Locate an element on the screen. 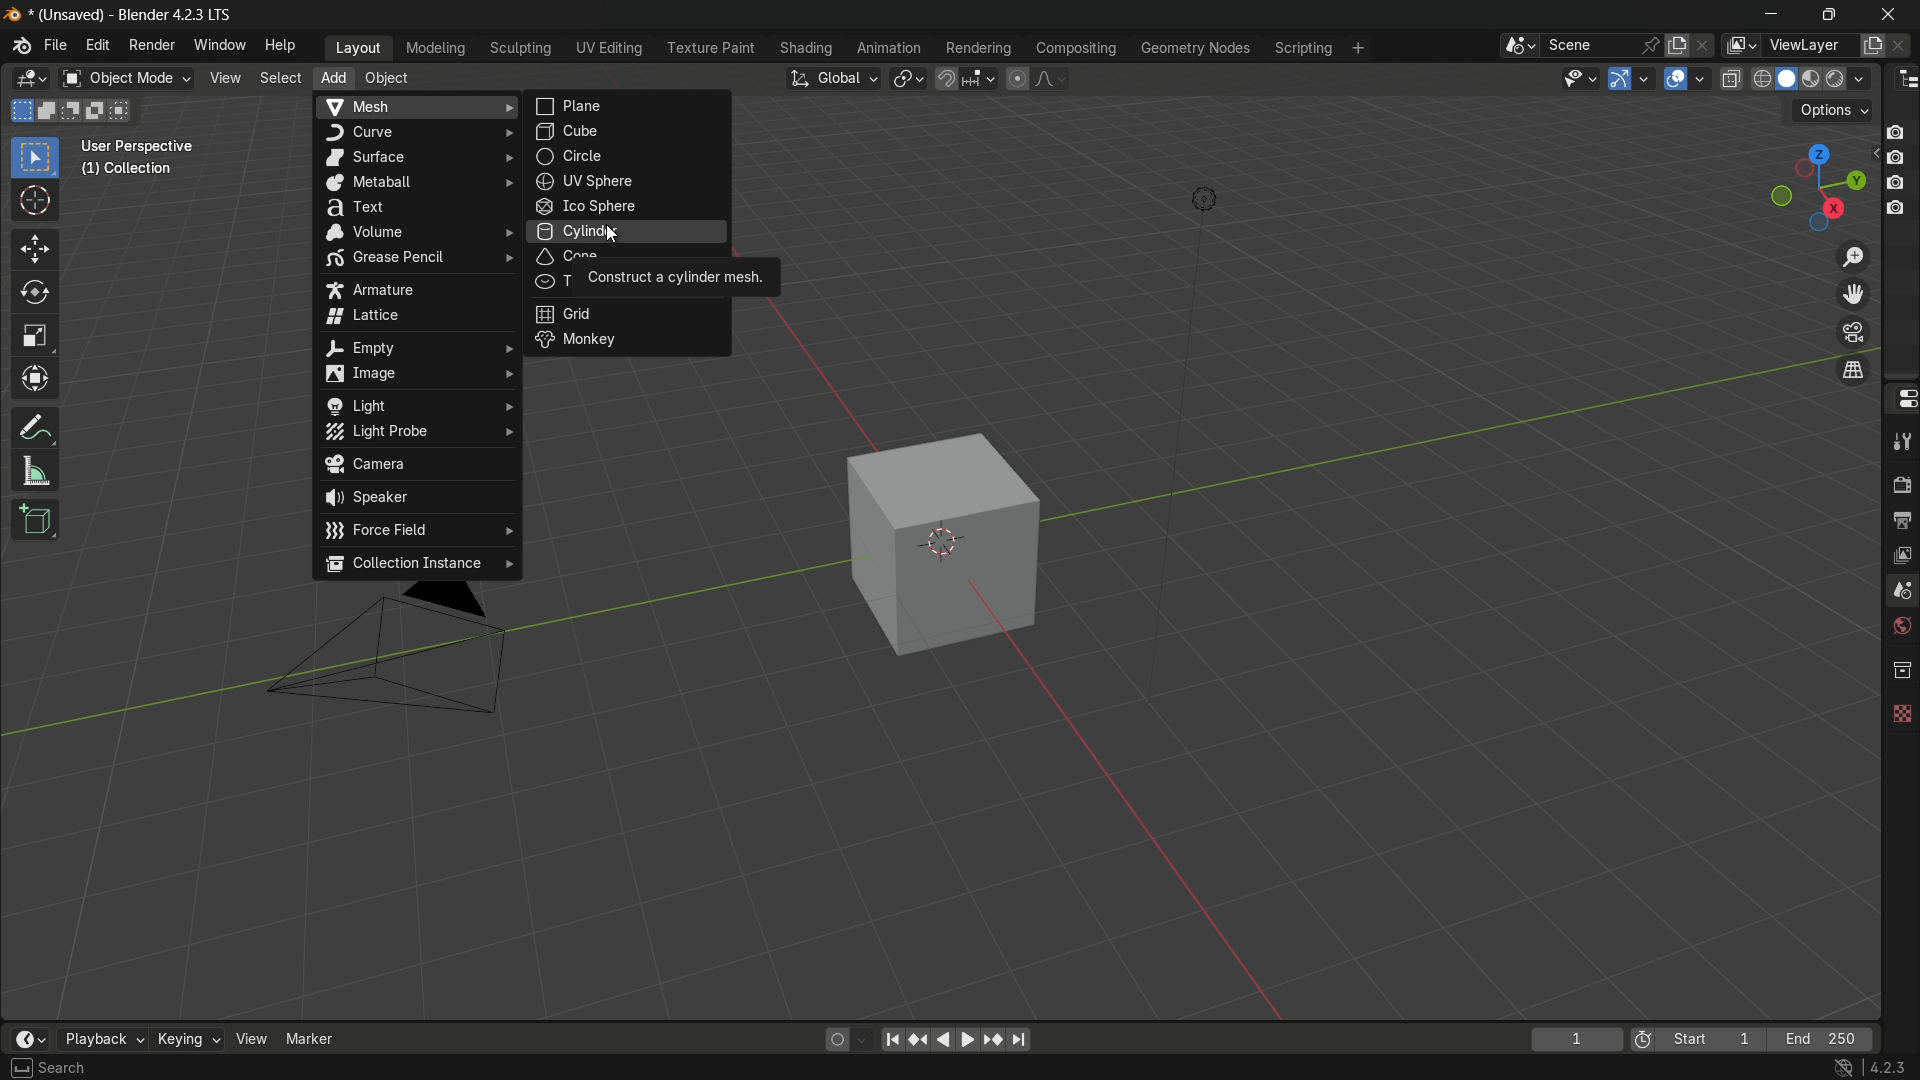  scene name is located at coordinates (1589, 45).